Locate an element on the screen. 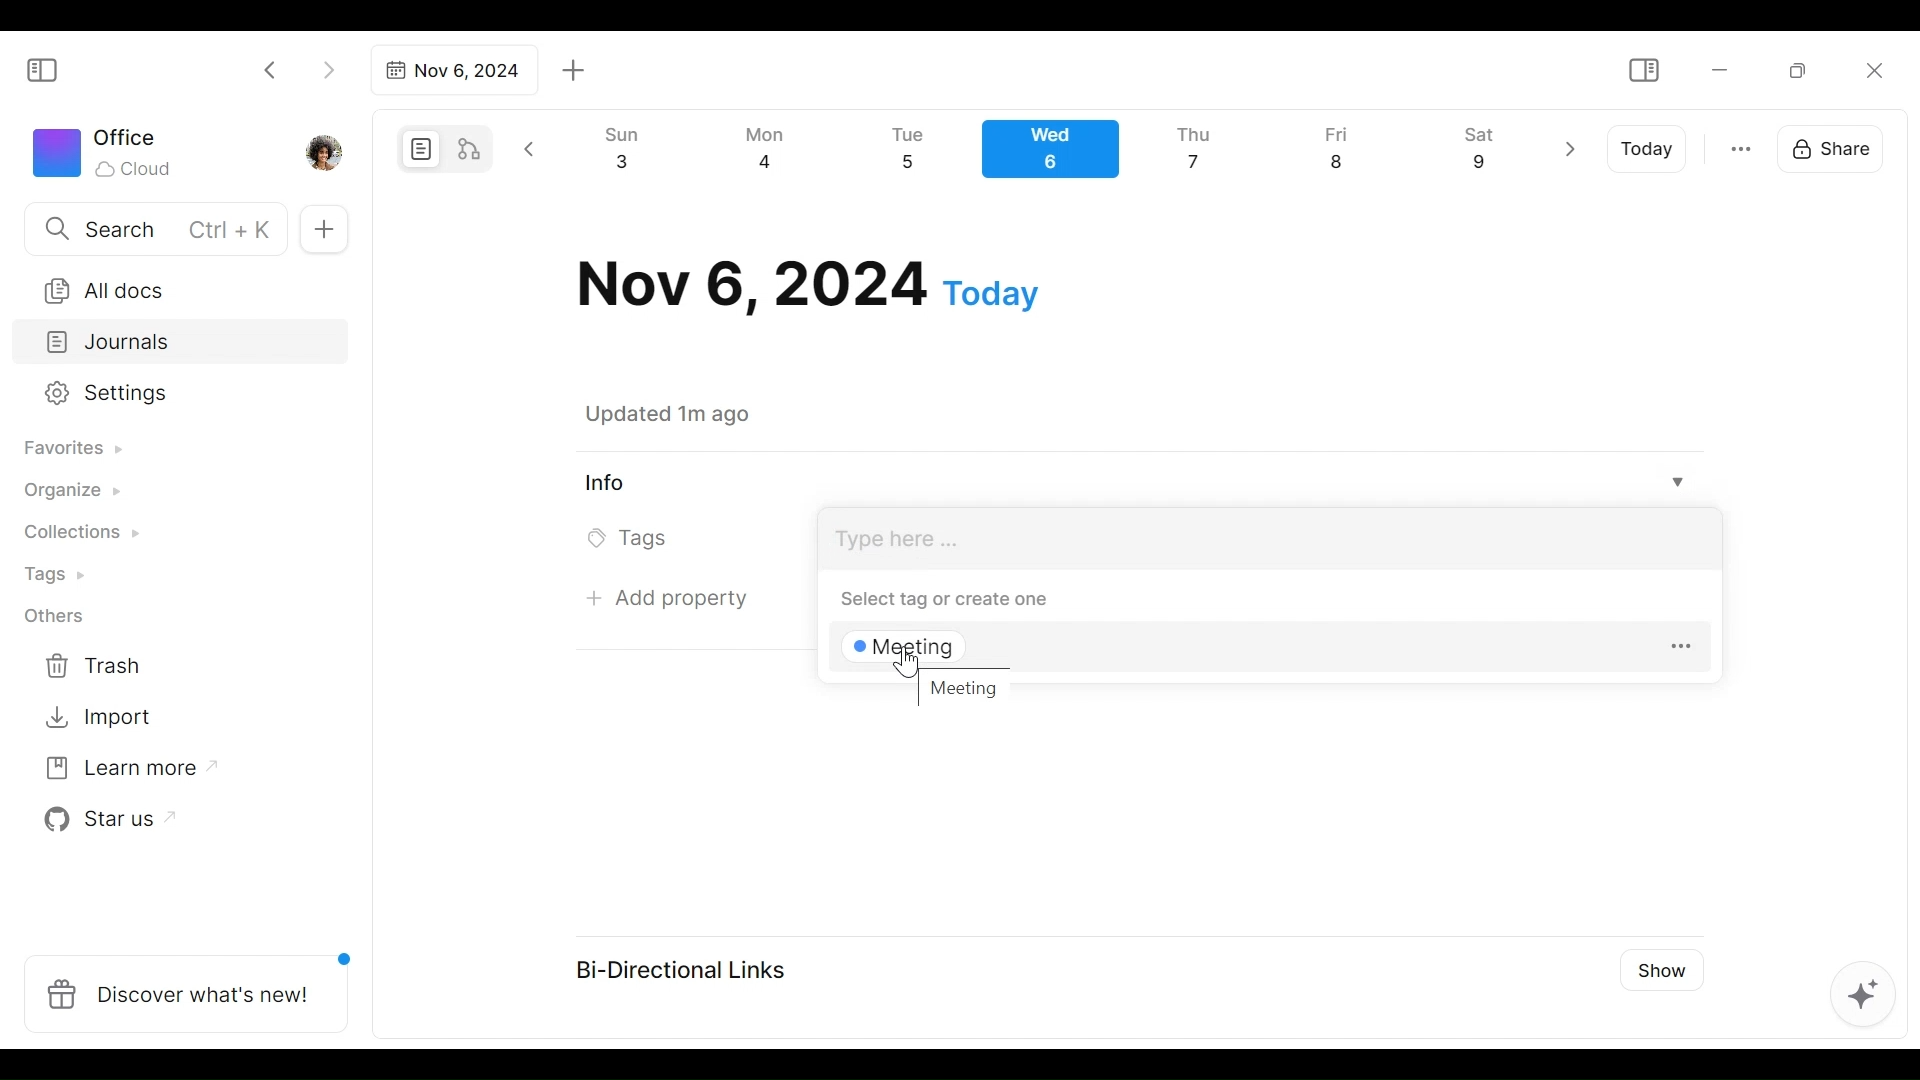 The image size is (1920, 1080). Settings is located at coordinates (165, 394).